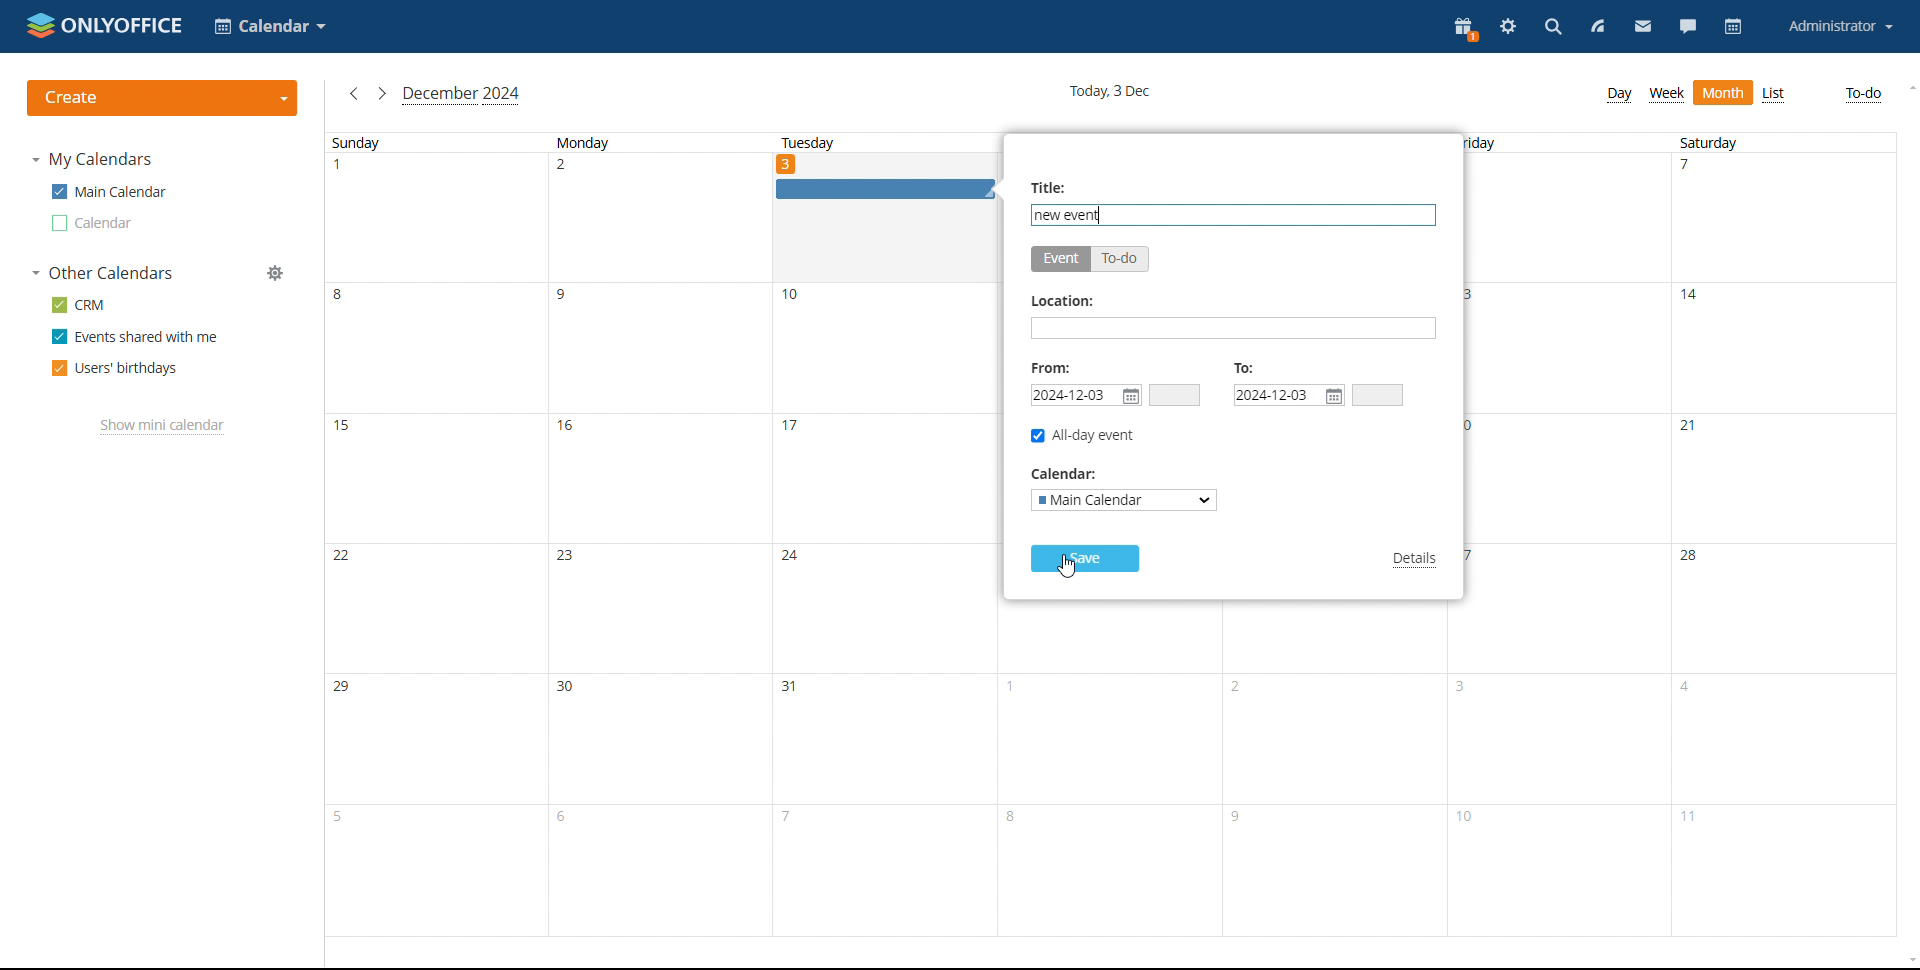 The width and height of the screenshot is (1920, 970). What do you see at coordinates (1724, 93) in the screenshot?
I see `month view` at bounding box center [1724, 93].